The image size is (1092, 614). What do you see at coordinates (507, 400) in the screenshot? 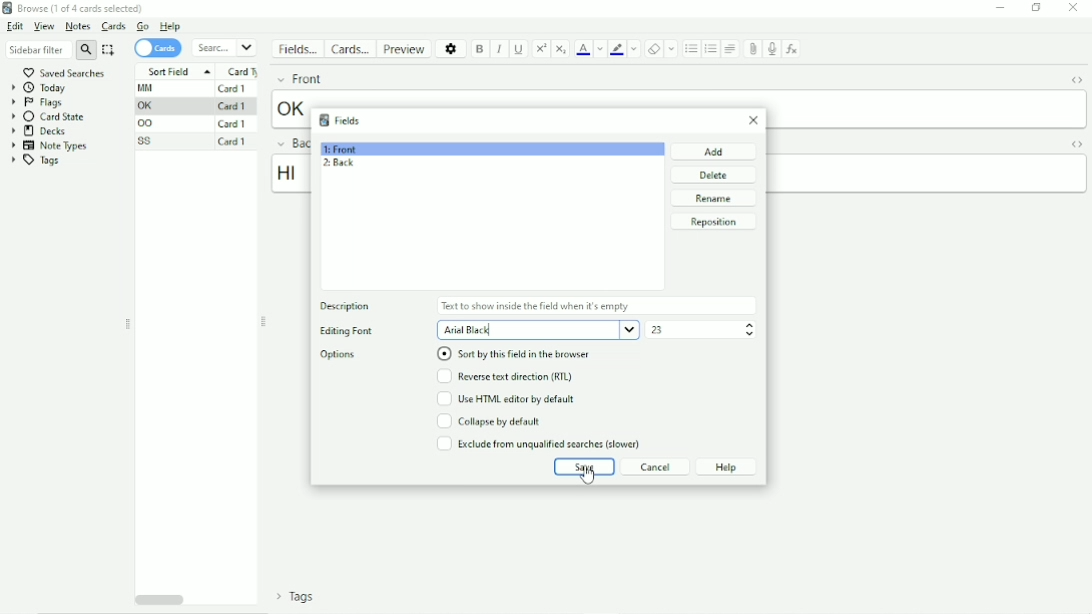
I see `Use HTML editor by default` at bounding box center [507, 400].